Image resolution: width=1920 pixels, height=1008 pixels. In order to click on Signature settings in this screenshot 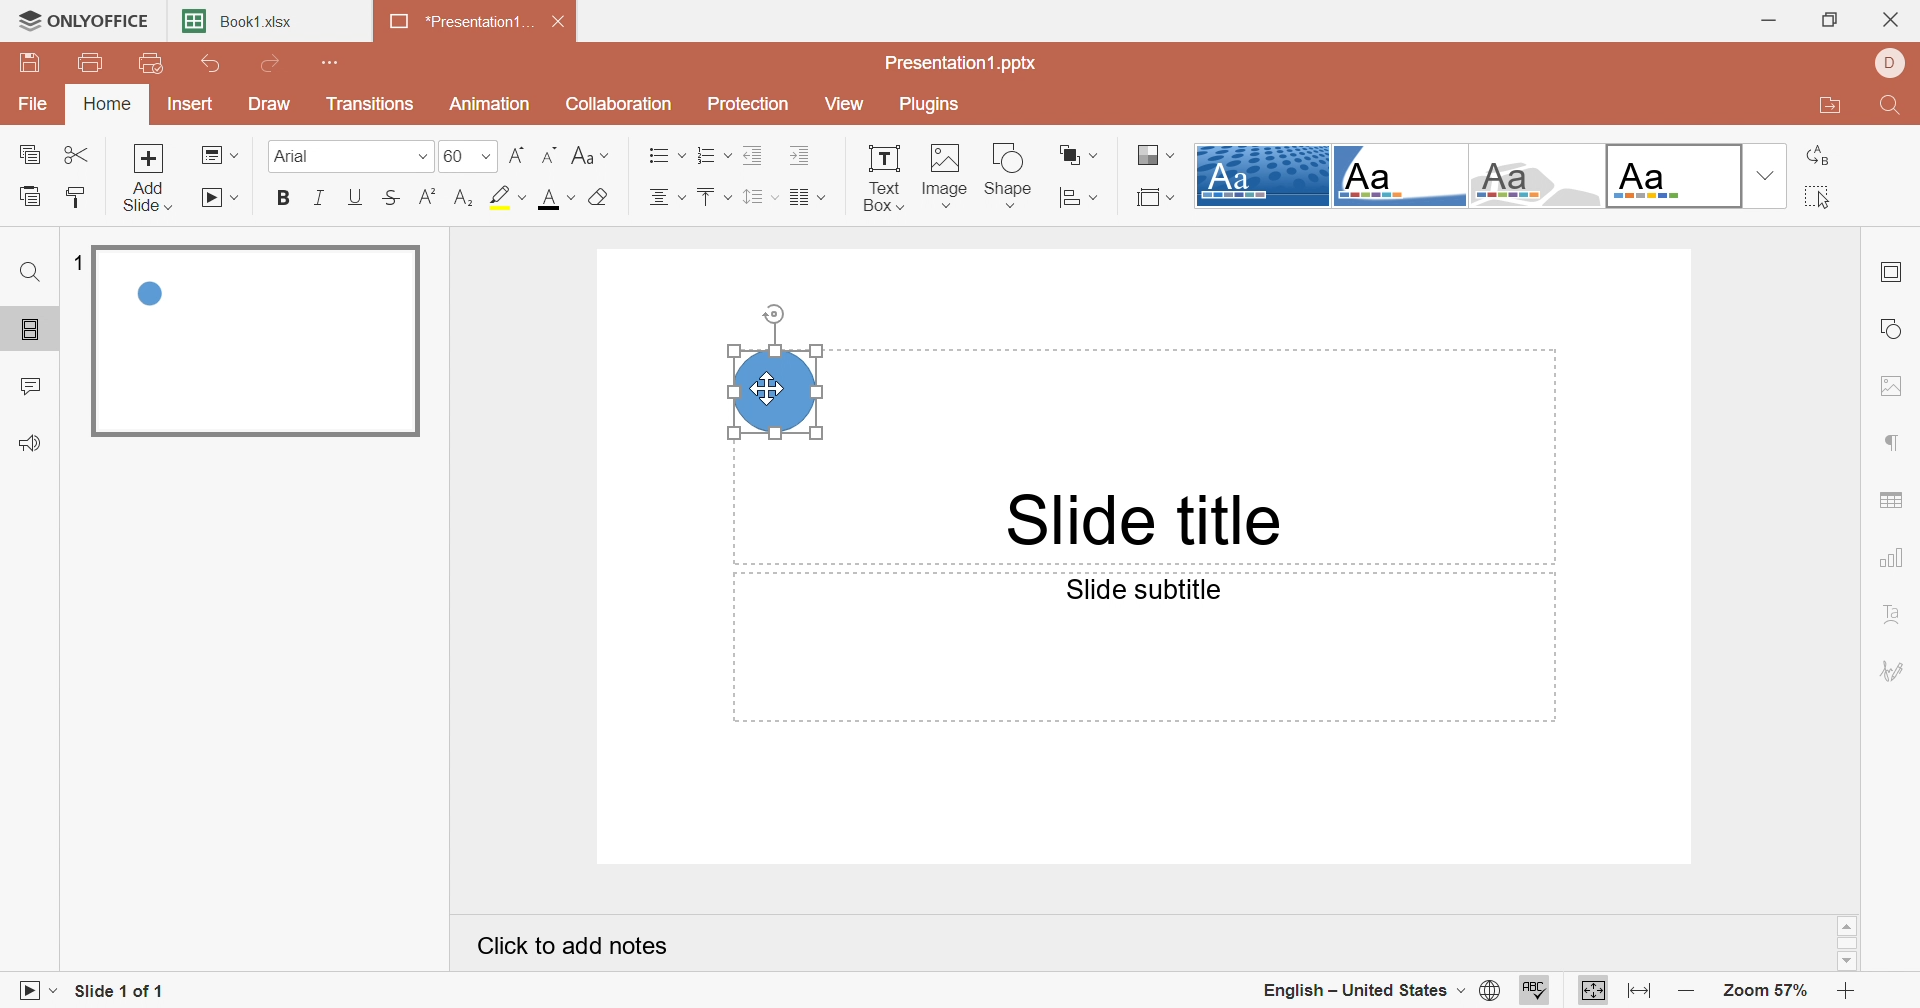, I will do `click(1893, 670)`.